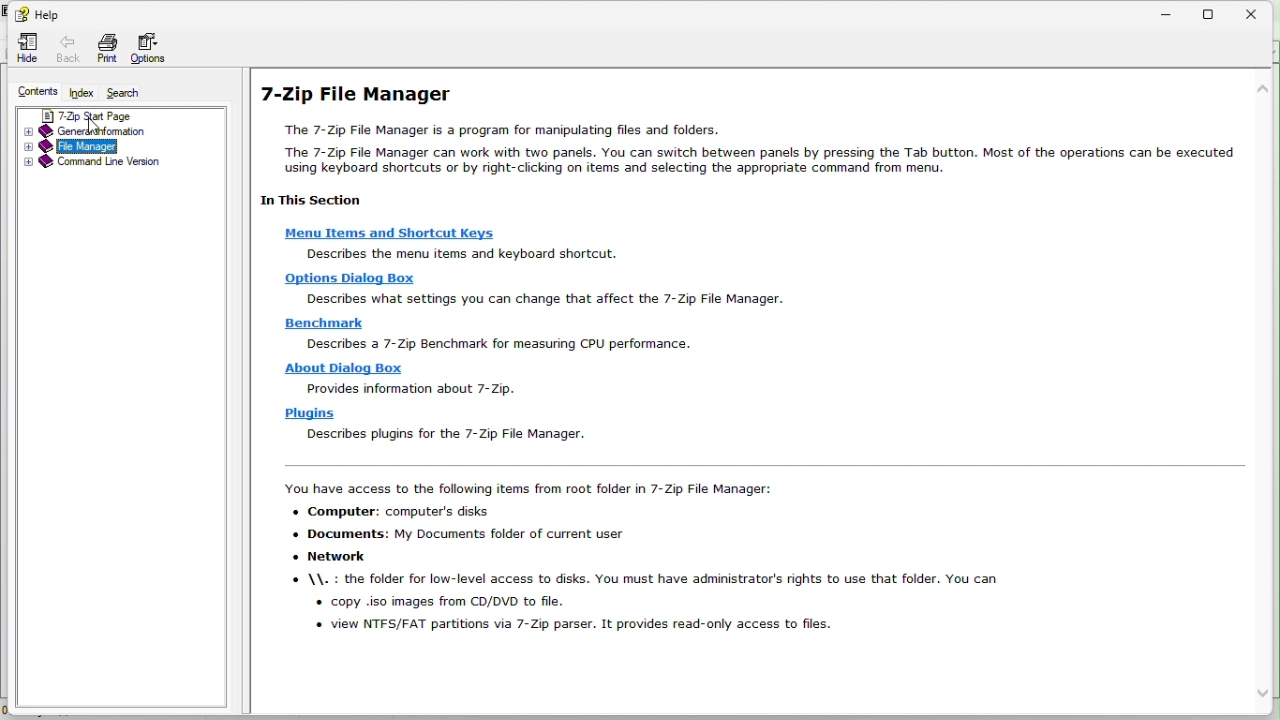  What do you see at coordinates (1211, 13) in the screenshot?
I see `restore` at bounding box center [1211, 13].